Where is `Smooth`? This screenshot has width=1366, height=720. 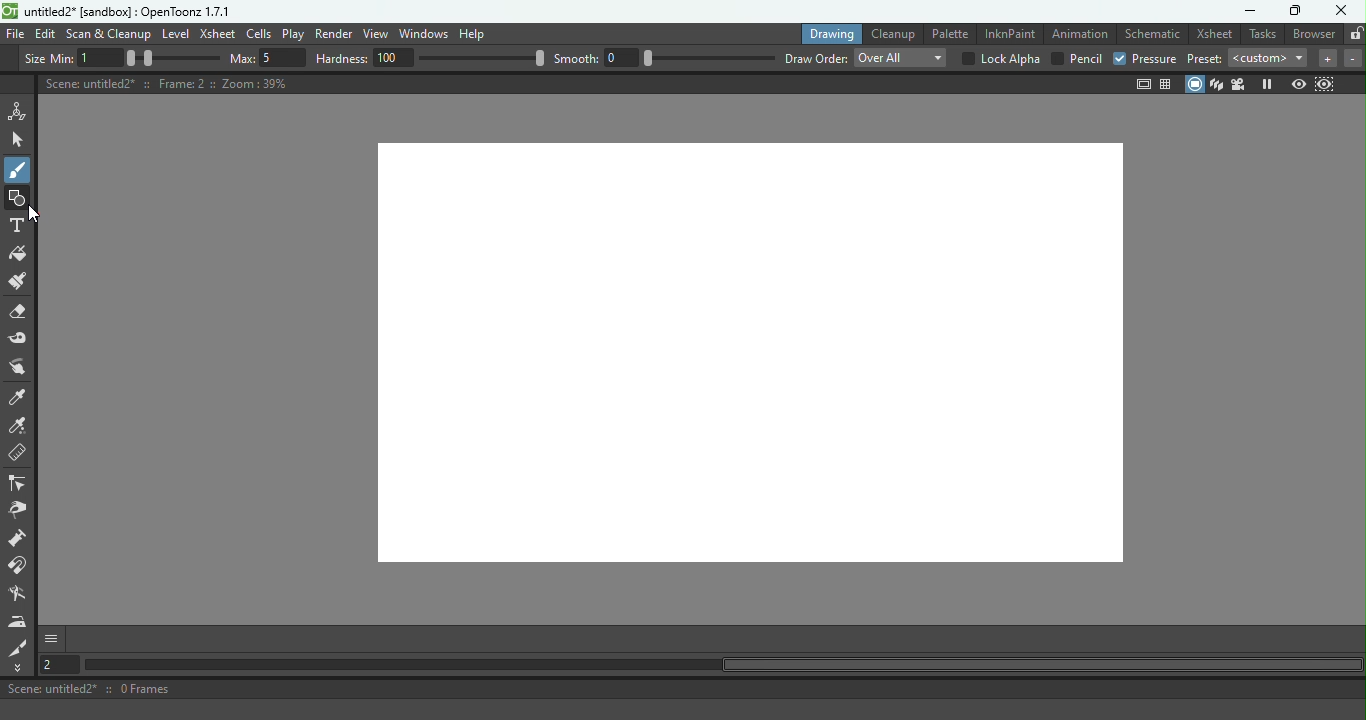
Smooth is located at coordinates (665, 57).